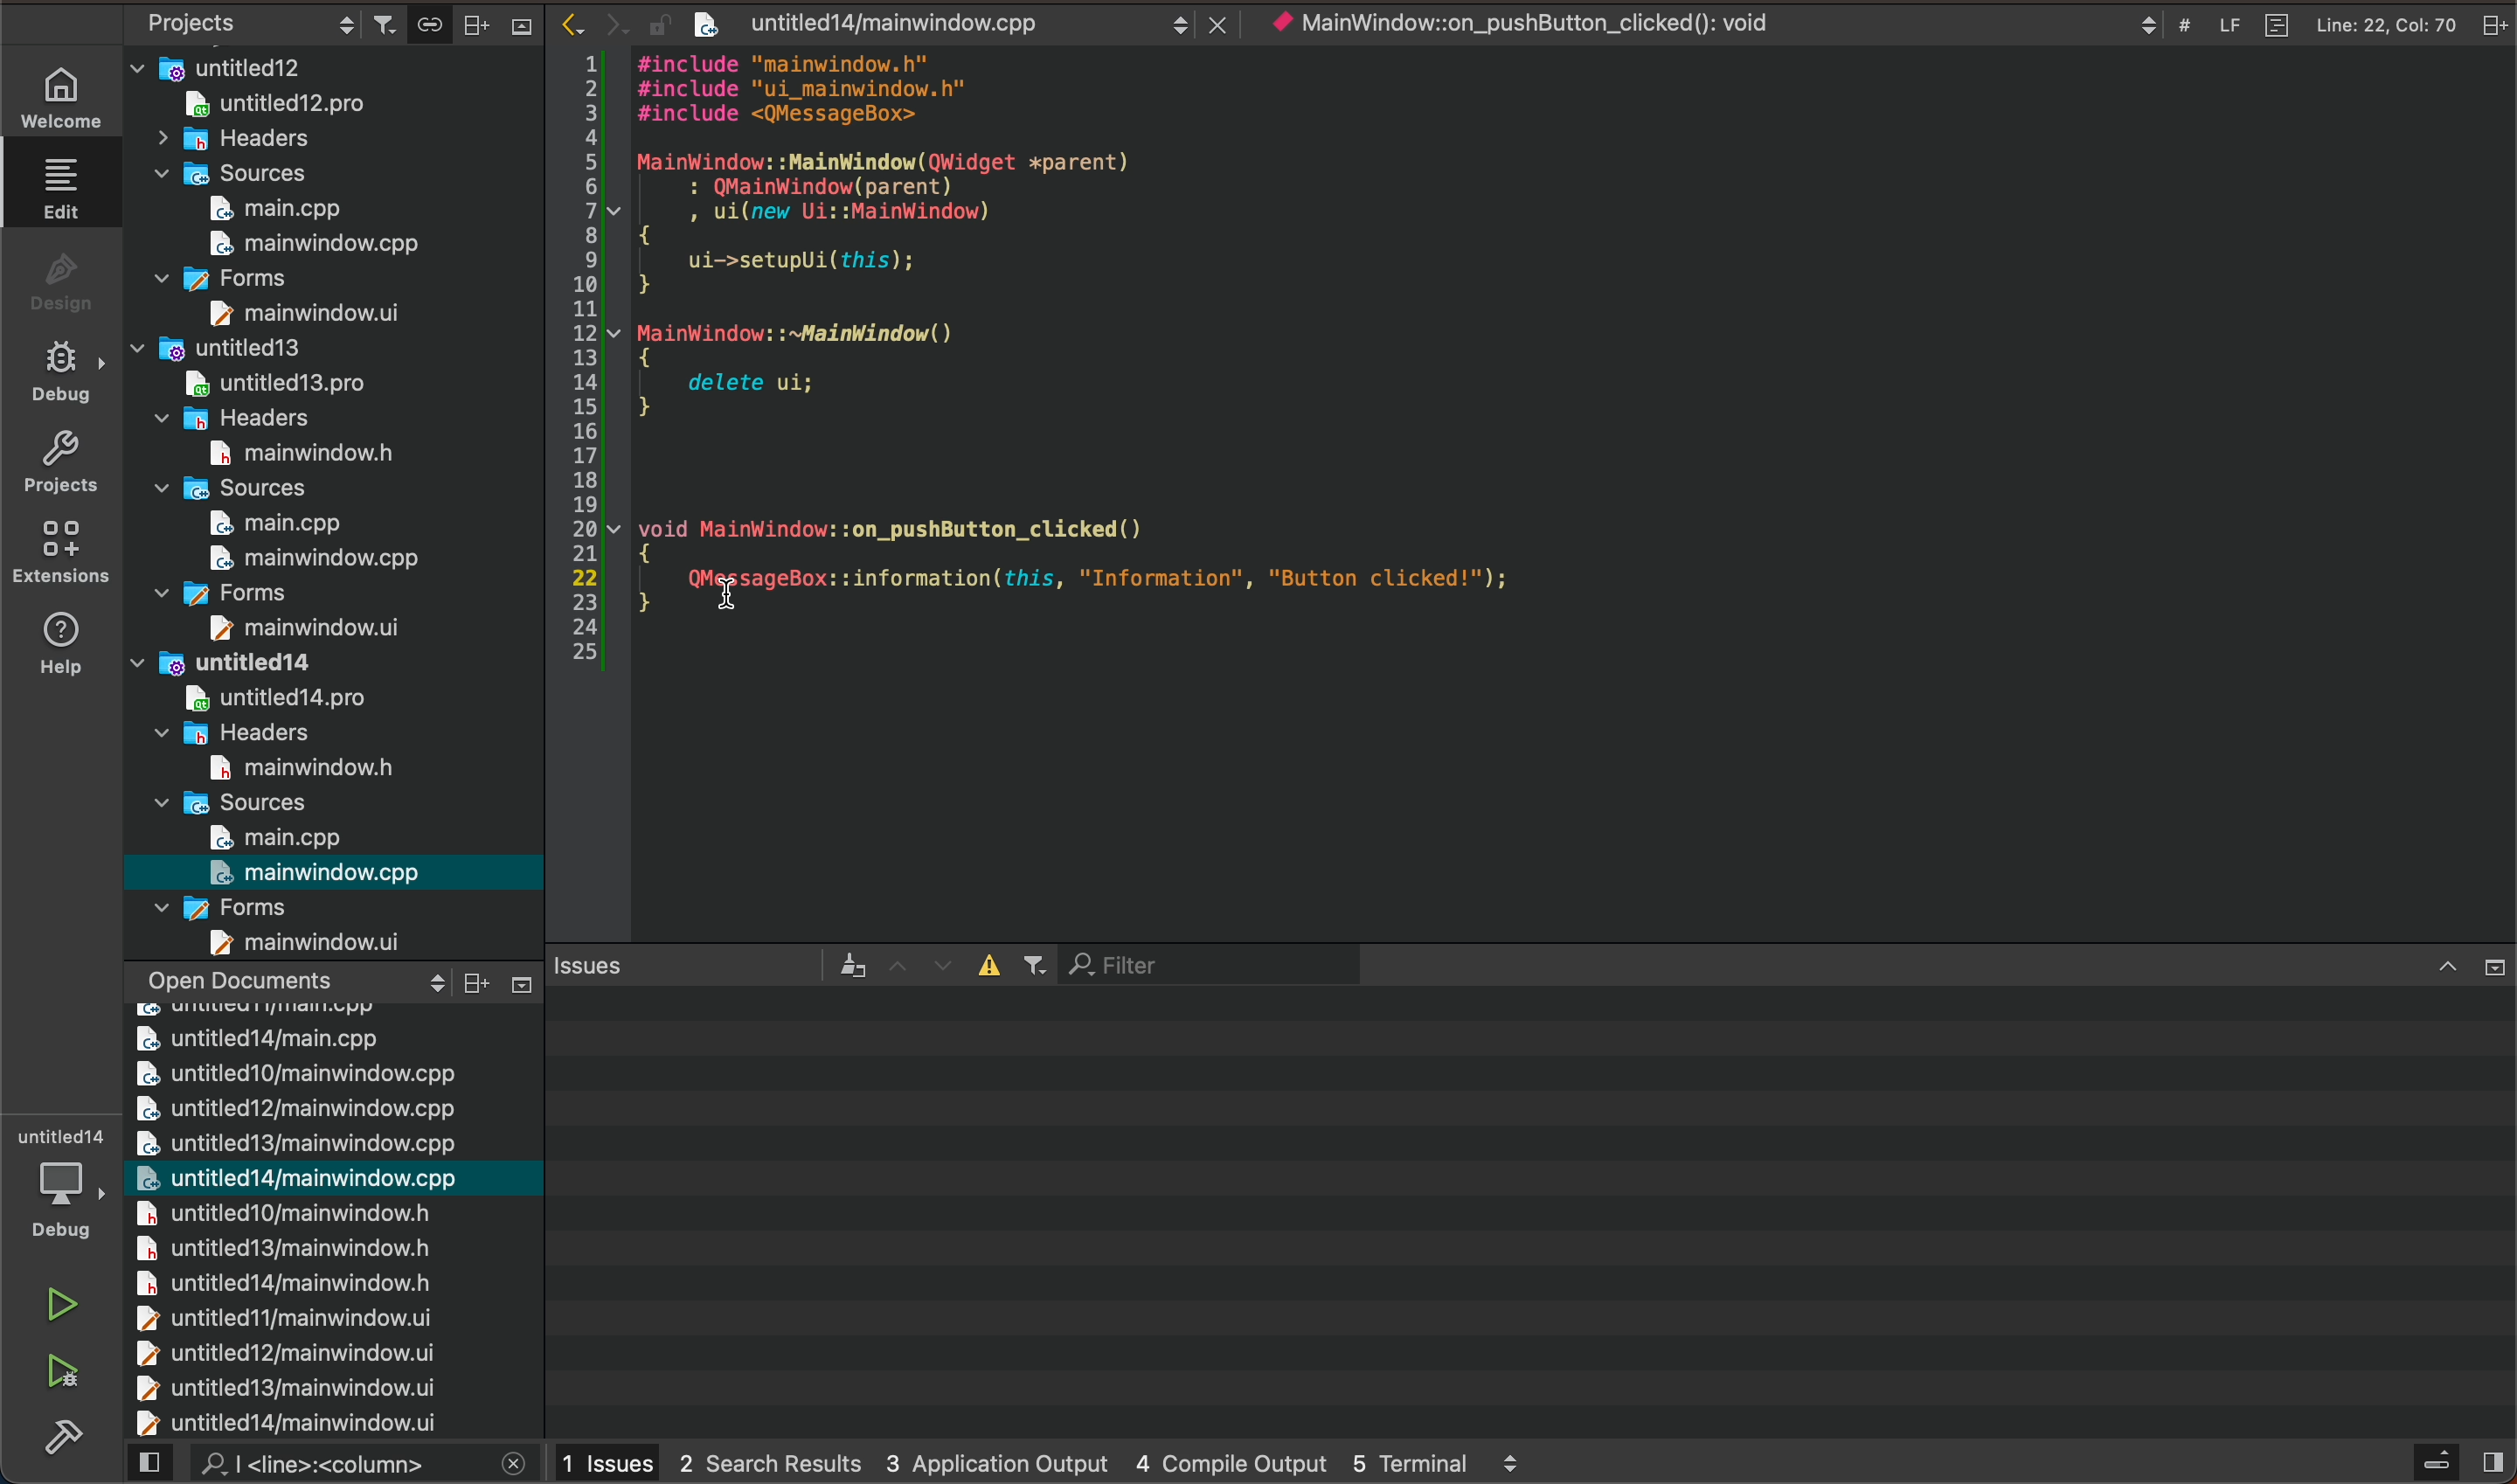 The width and height of the screenshot is (2517, 1484). Describe the element at coordinates (293, 630) in the screenshot. I see `main window` at that location.